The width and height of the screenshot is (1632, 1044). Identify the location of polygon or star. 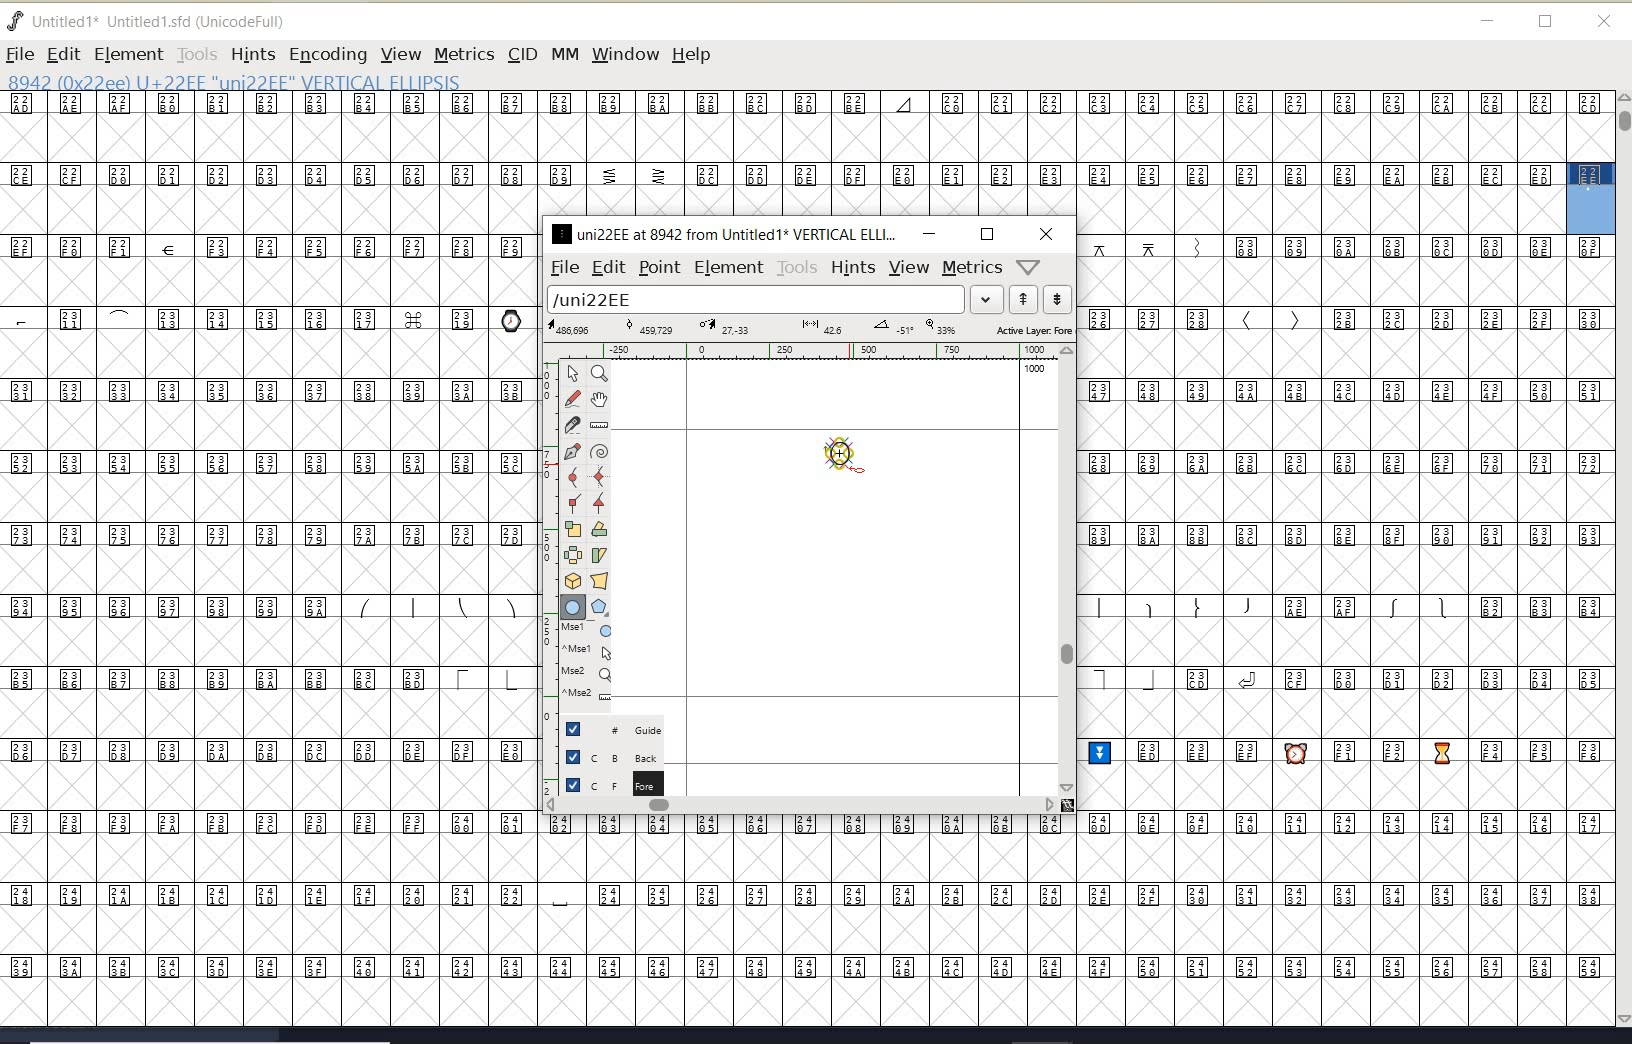
(599, 609).